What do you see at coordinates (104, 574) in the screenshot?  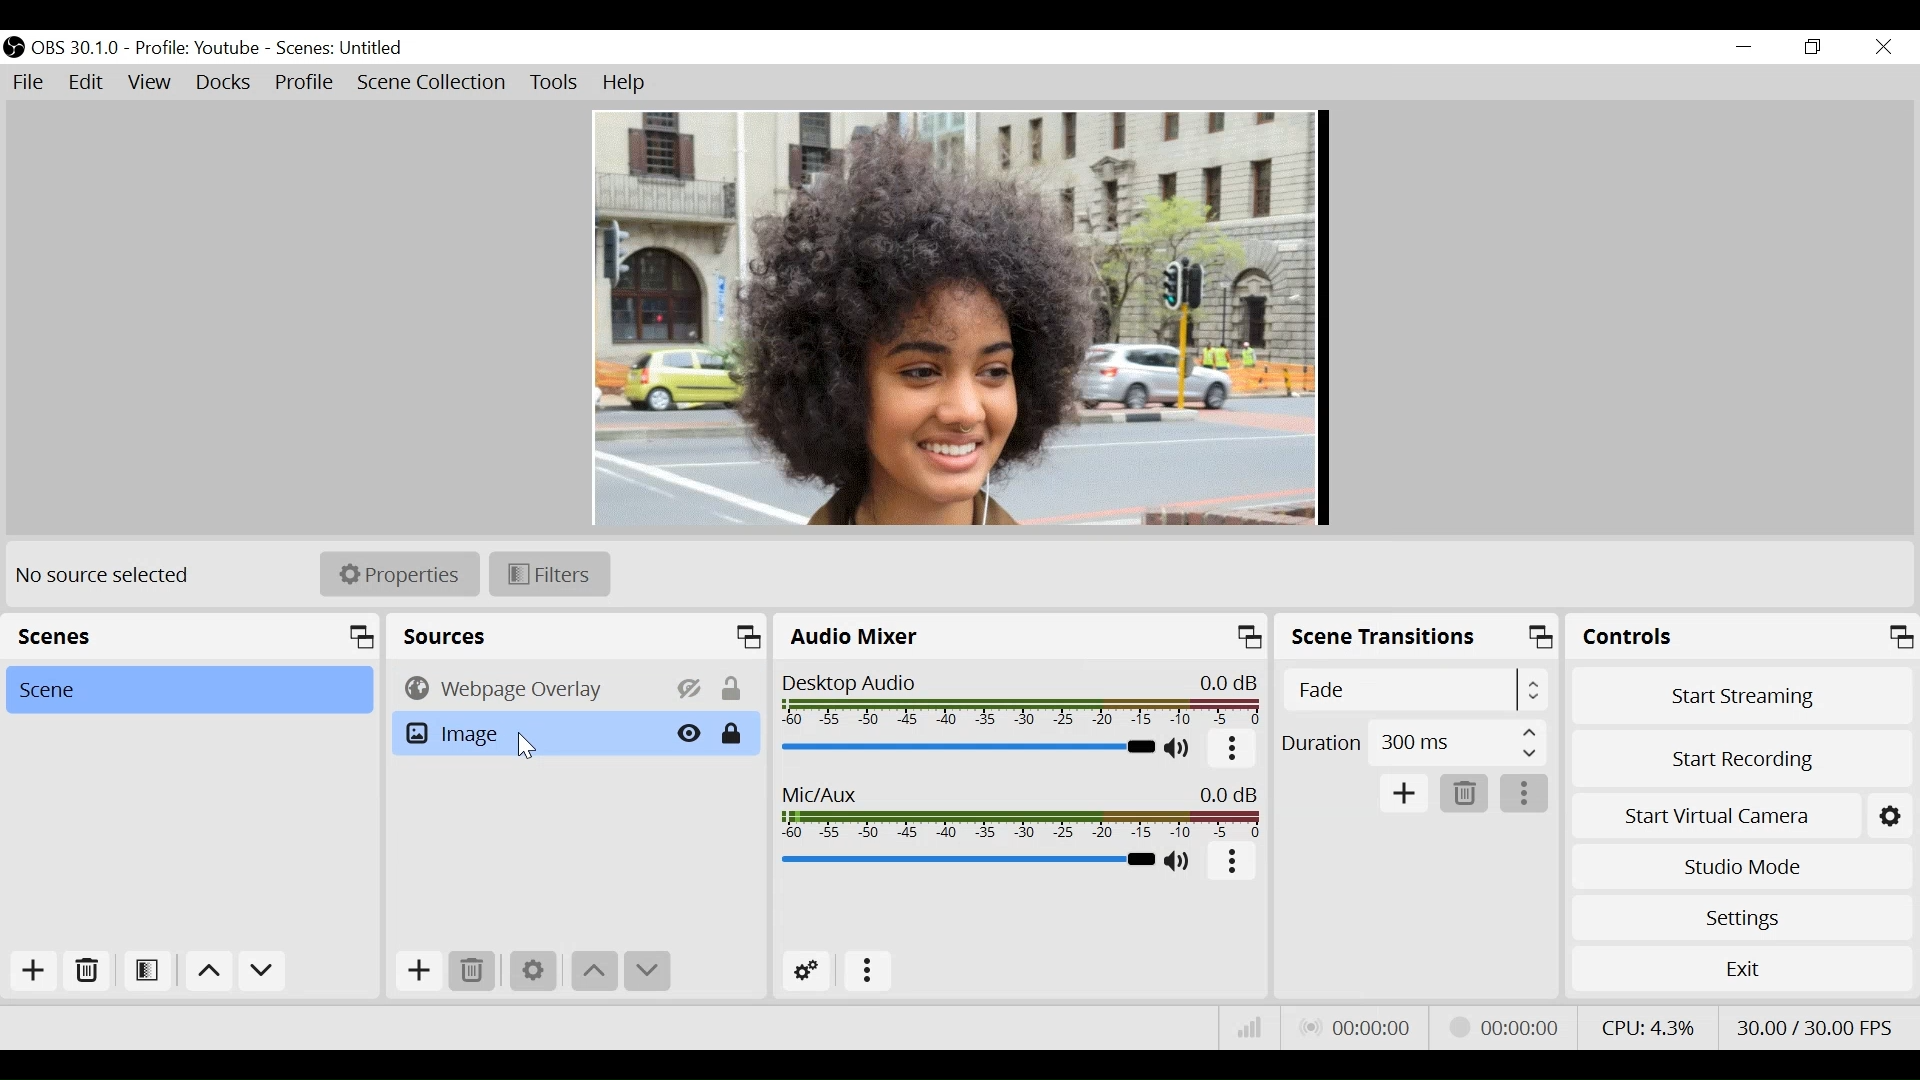 I see `No source selected` at bounding box center [104, 574].